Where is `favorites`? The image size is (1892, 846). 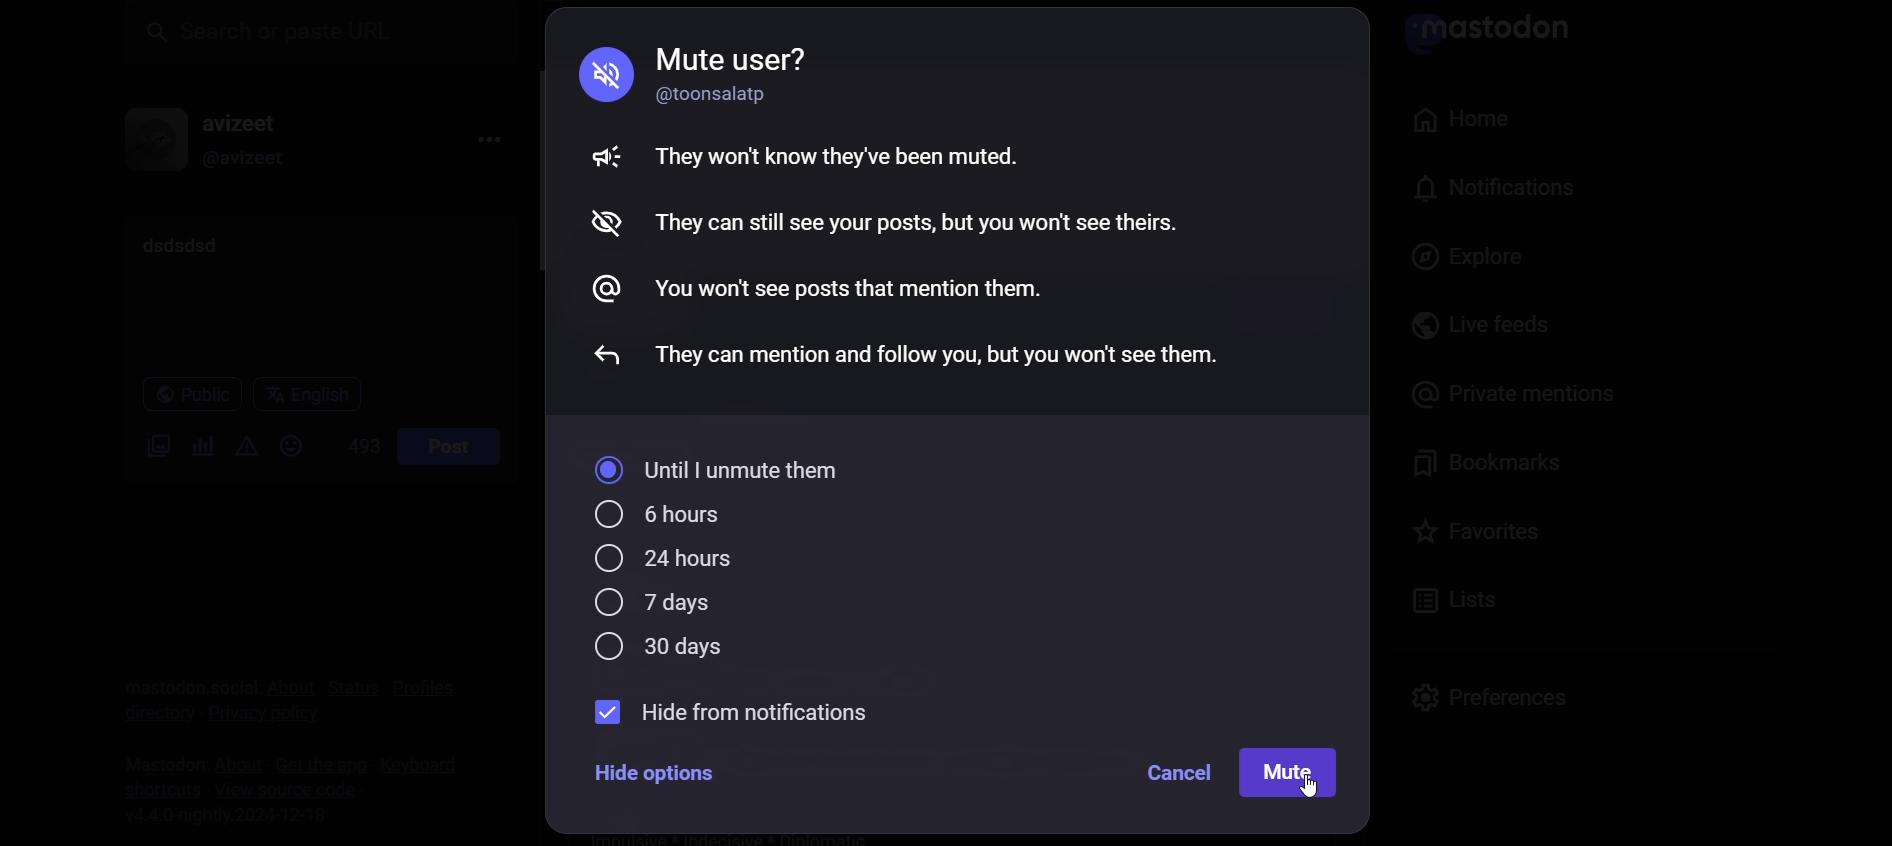 favorites is located at coordinates (1467, 532).